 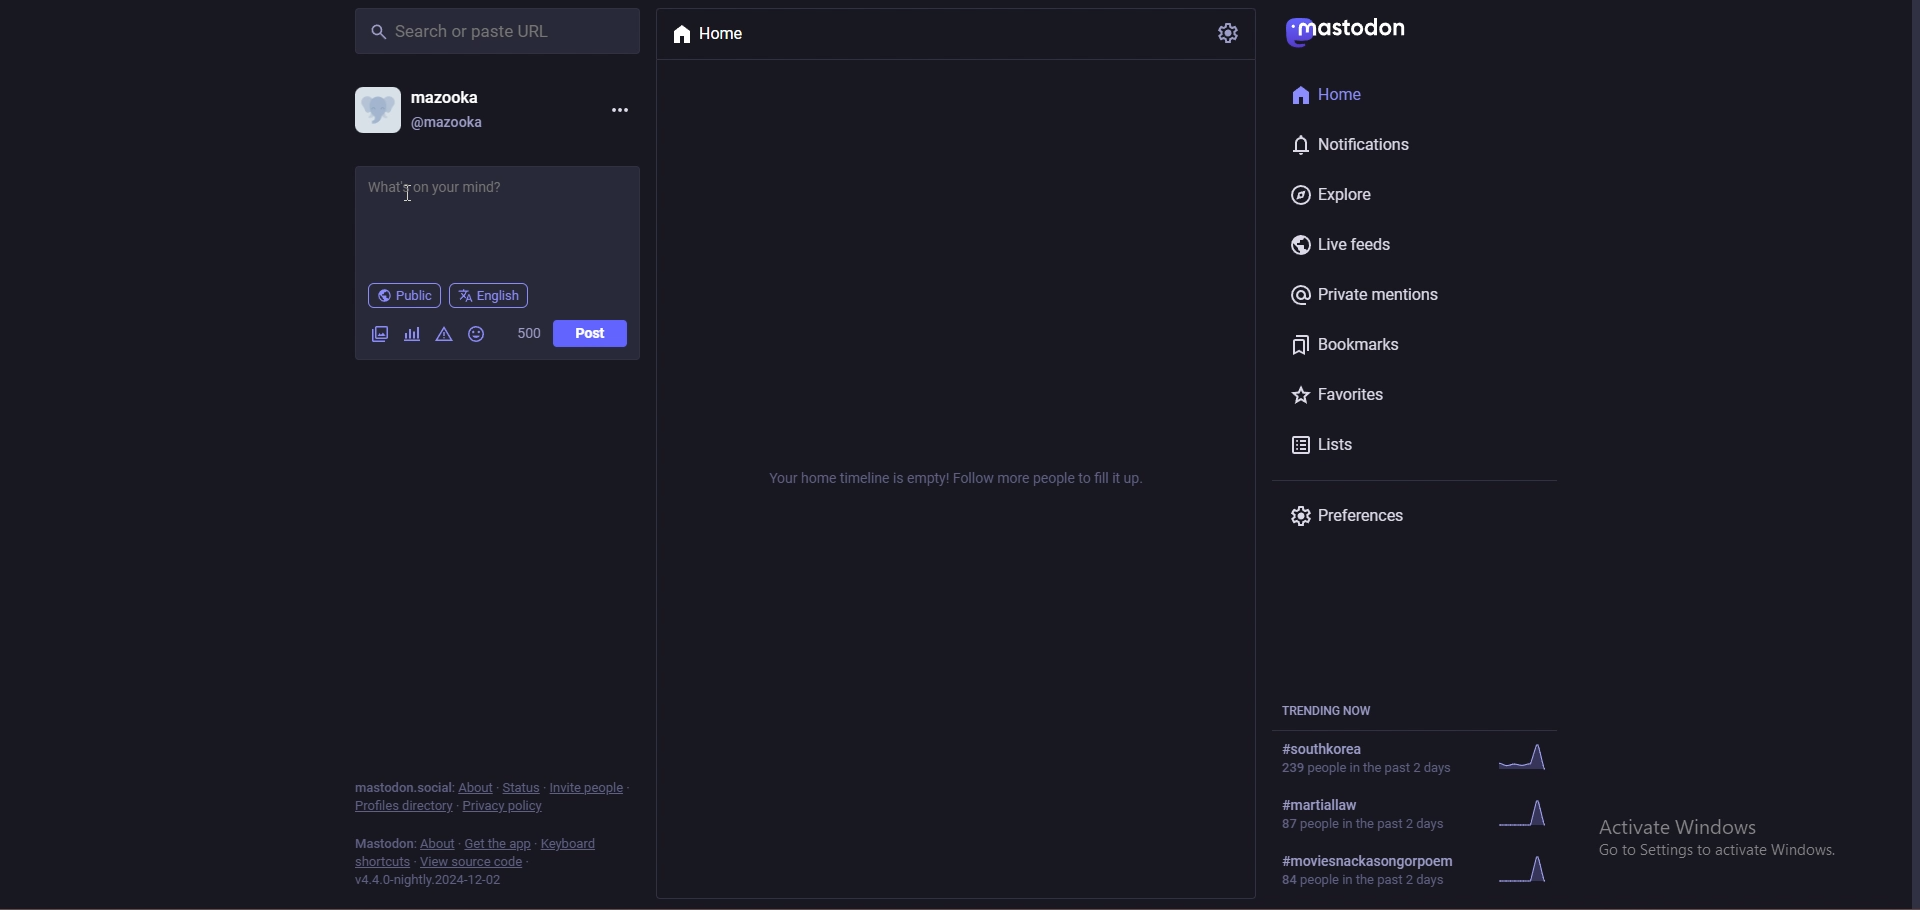 I want to click on word limit, so click(x=528, y=332).